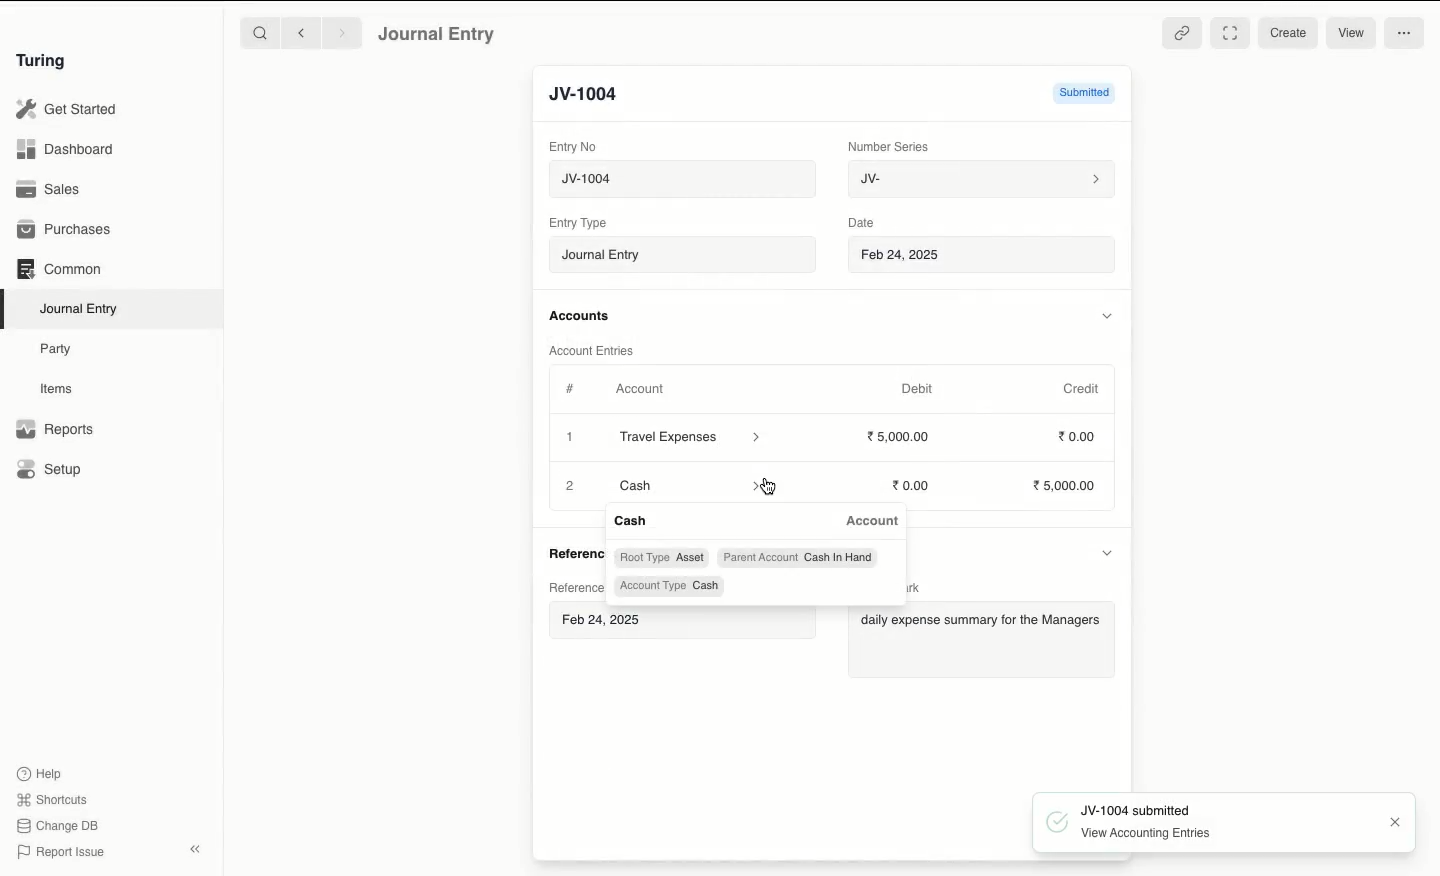 The height and width of the screenshot is (876, 1440). What do you see at coordinates (595, 350) in the screenshot?
I see `Account Entries` at bounding box center [595, 350].